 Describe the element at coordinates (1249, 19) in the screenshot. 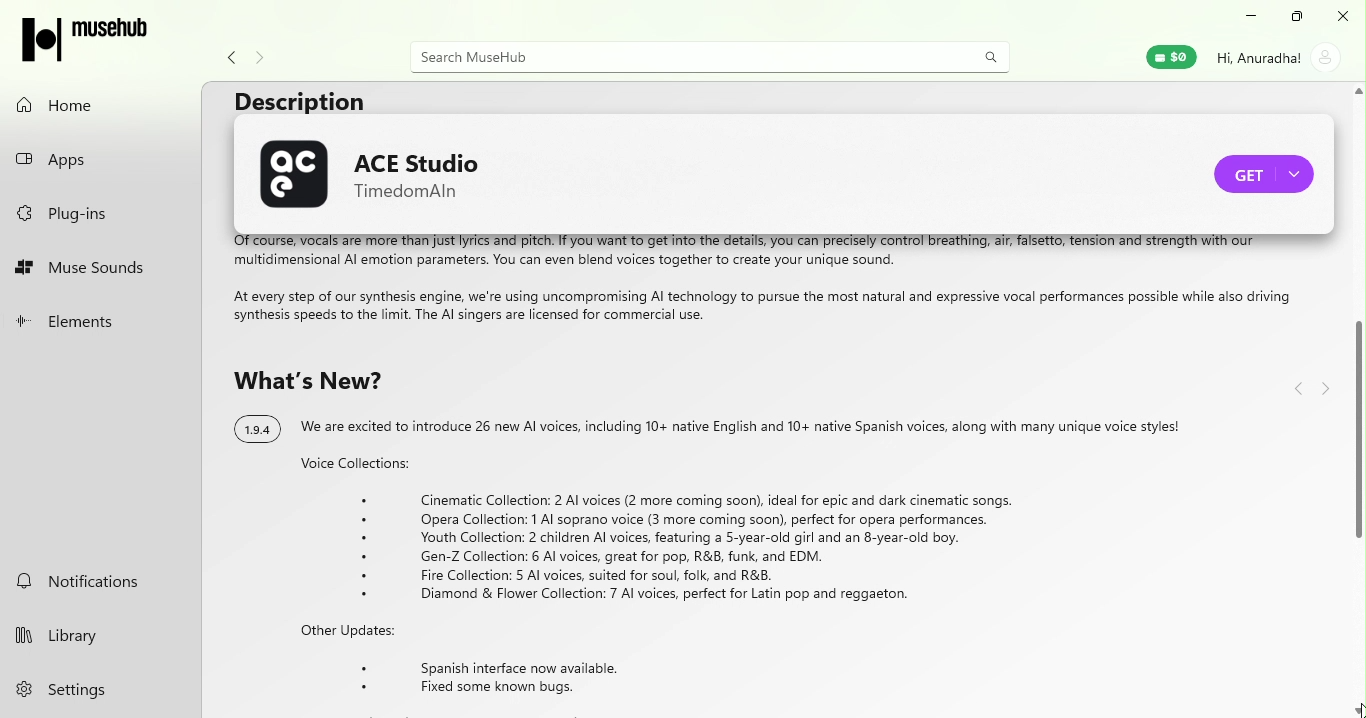

I see `minimize` at that location.